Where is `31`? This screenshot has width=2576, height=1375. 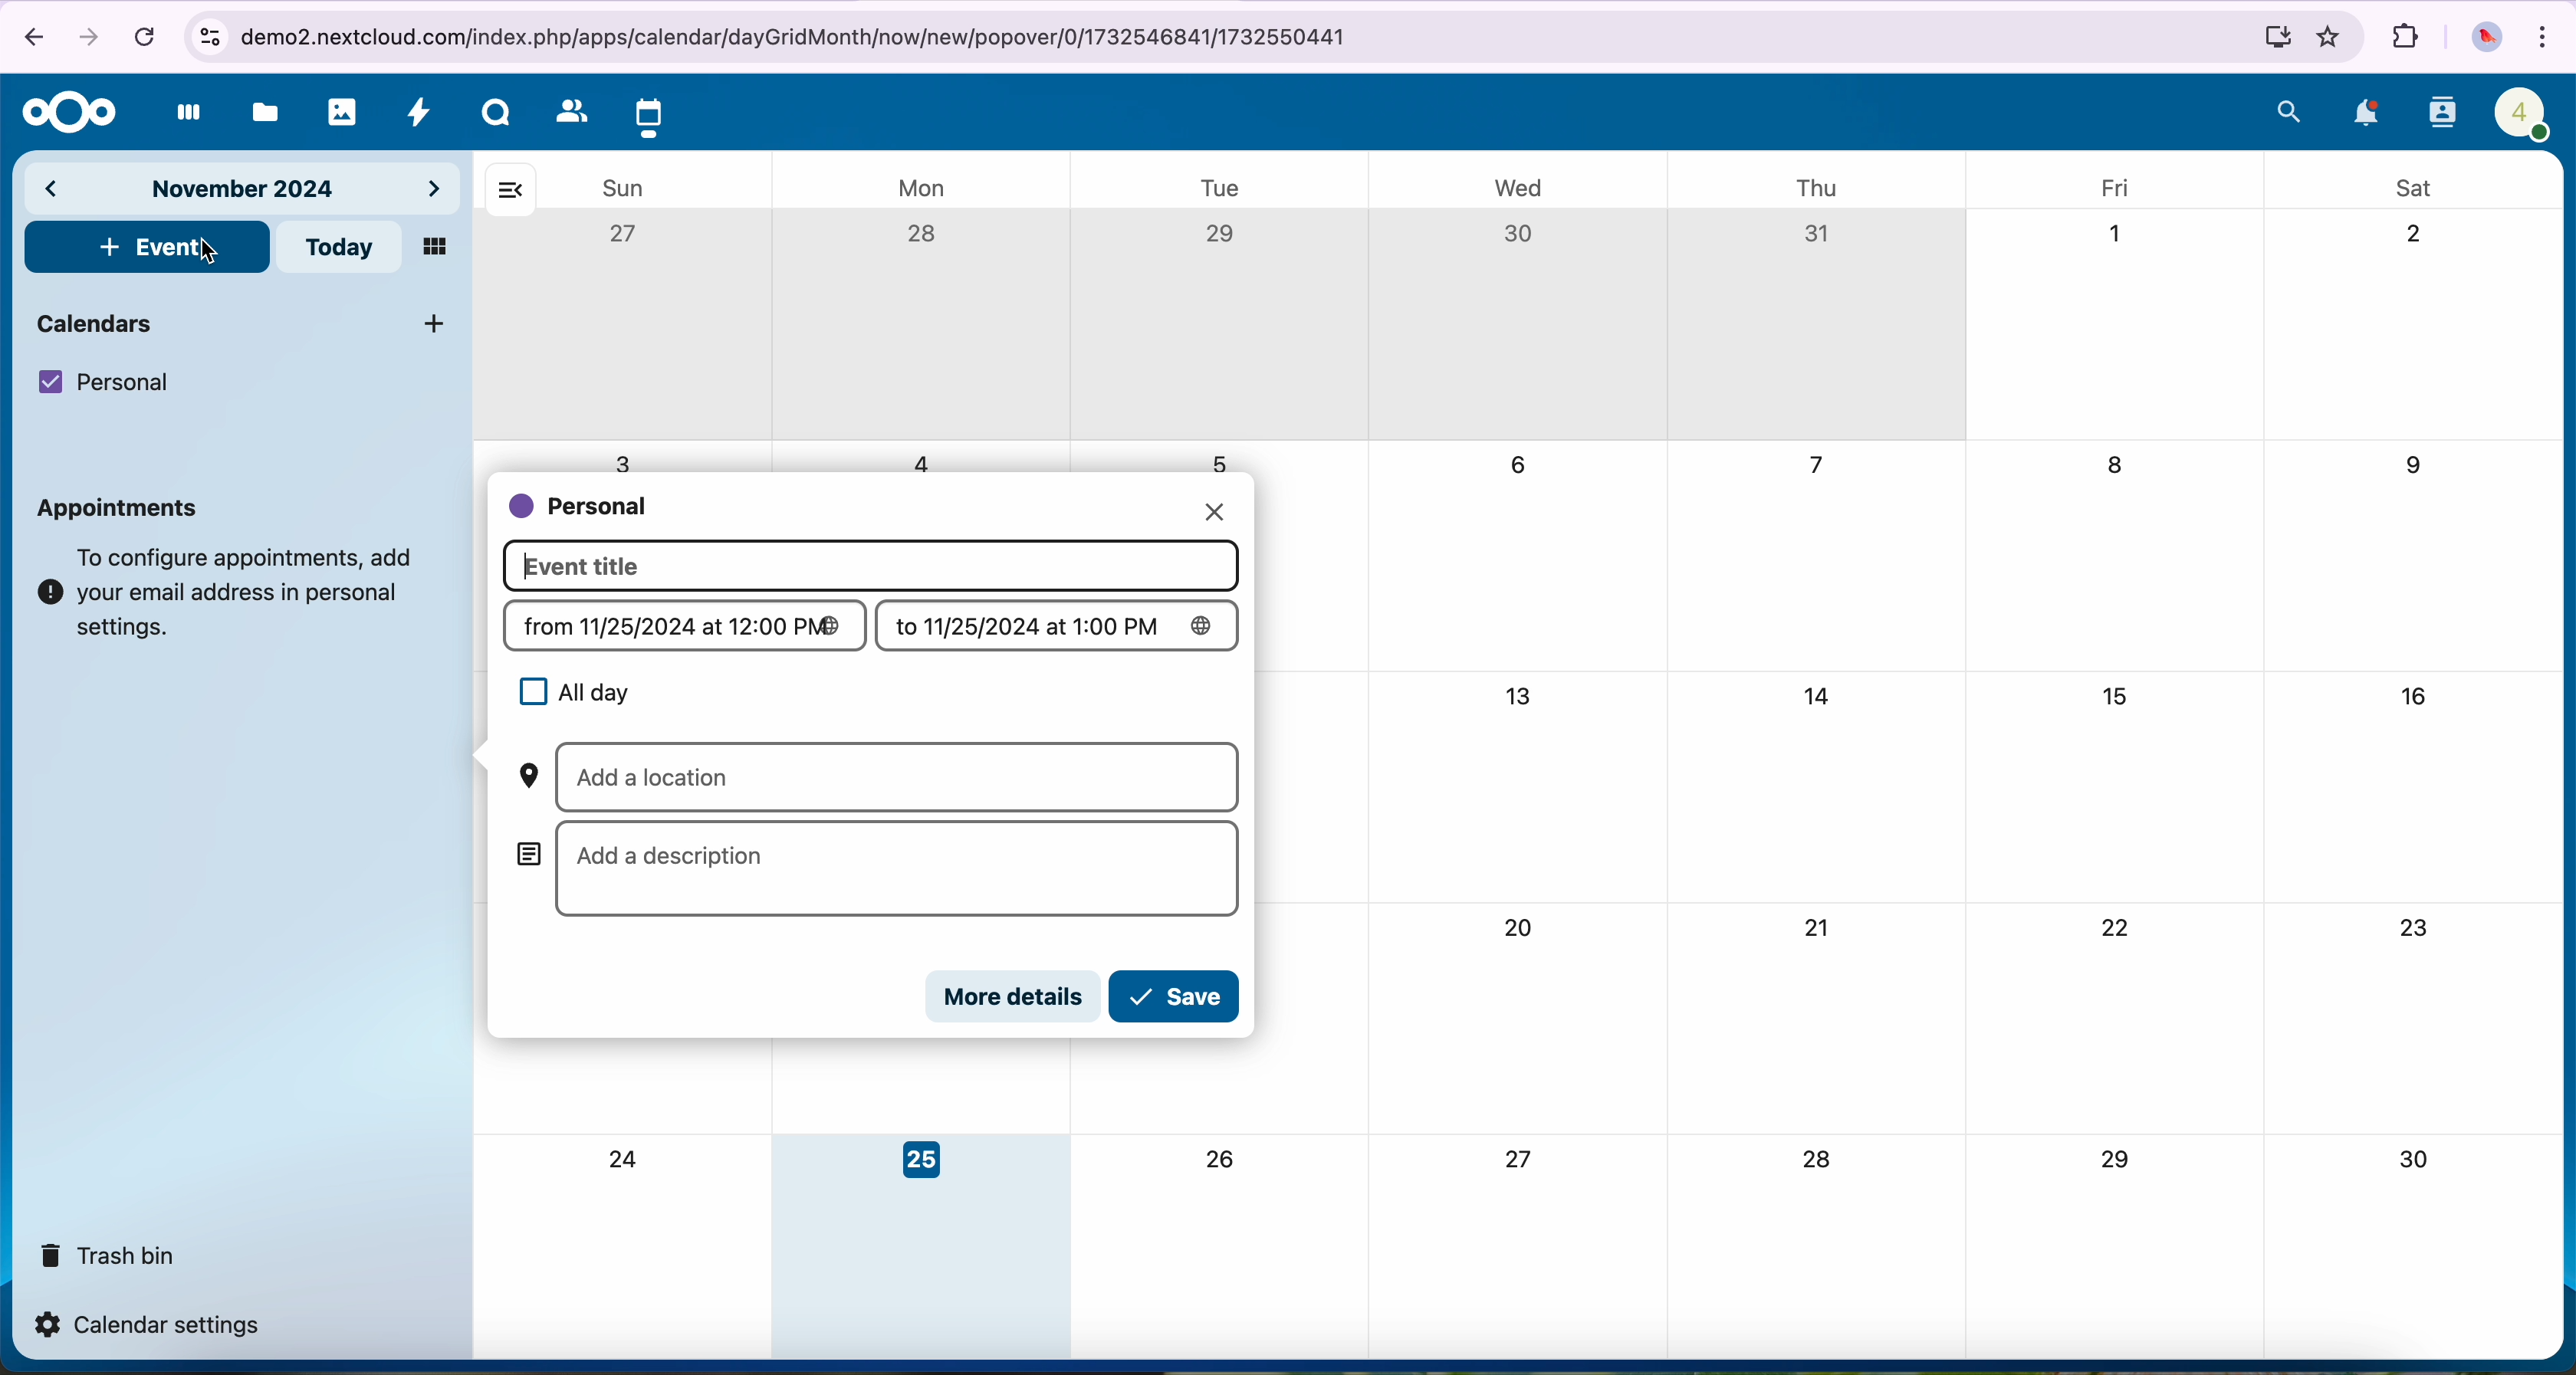 31 is located at coordinates (1816, 236).